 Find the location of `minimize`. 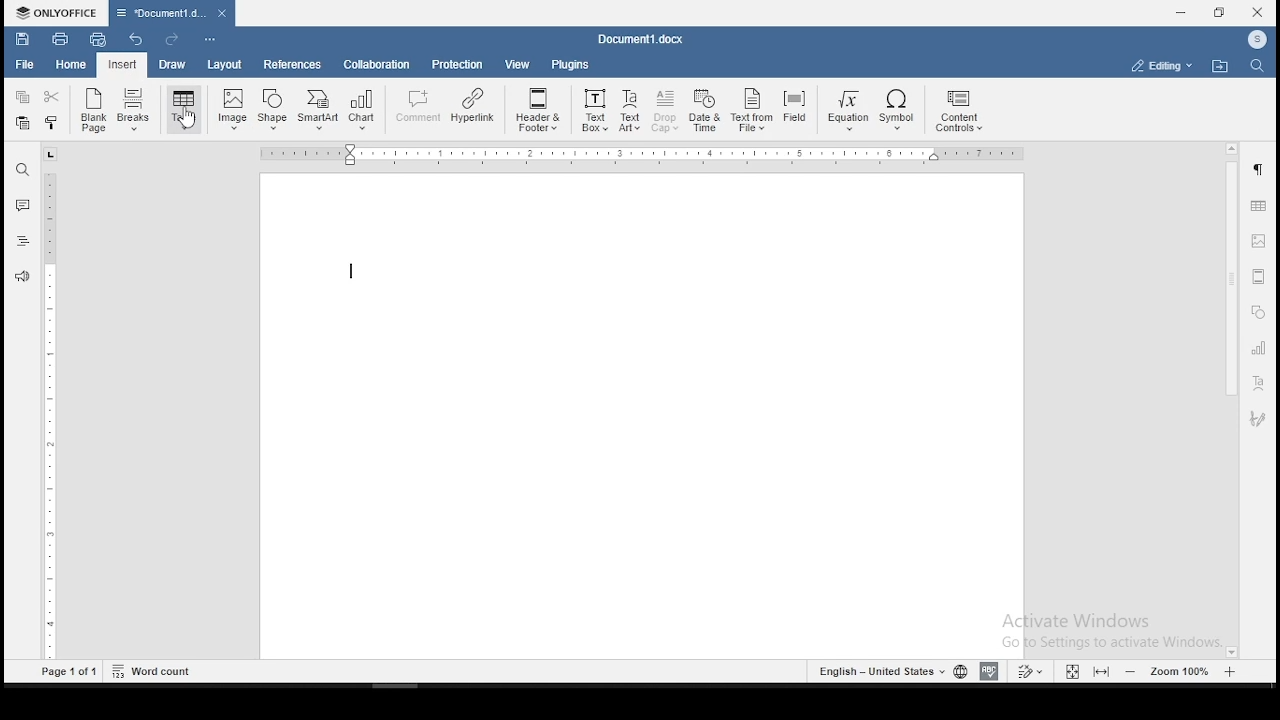

minimize is located at coordinates (1183, 12).